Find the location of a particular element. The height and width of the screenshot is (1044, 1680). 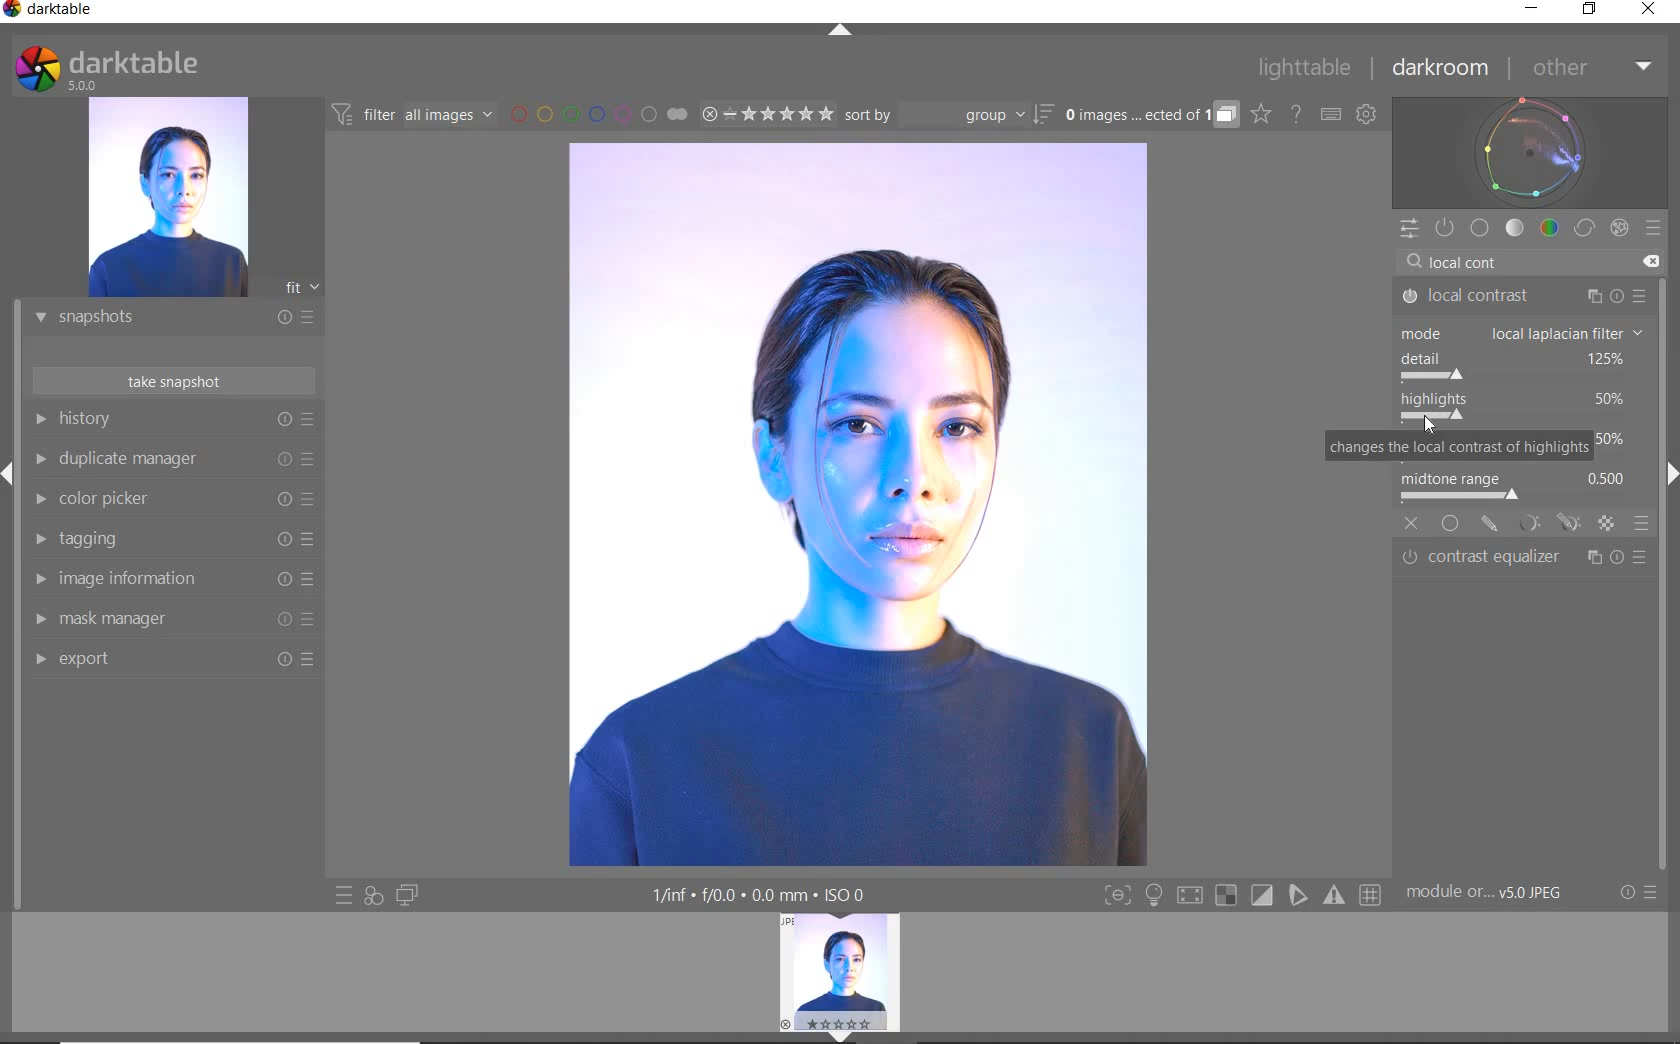

SHOW GLOBAL PREFERENCES is located at coordinates (1366, 115).